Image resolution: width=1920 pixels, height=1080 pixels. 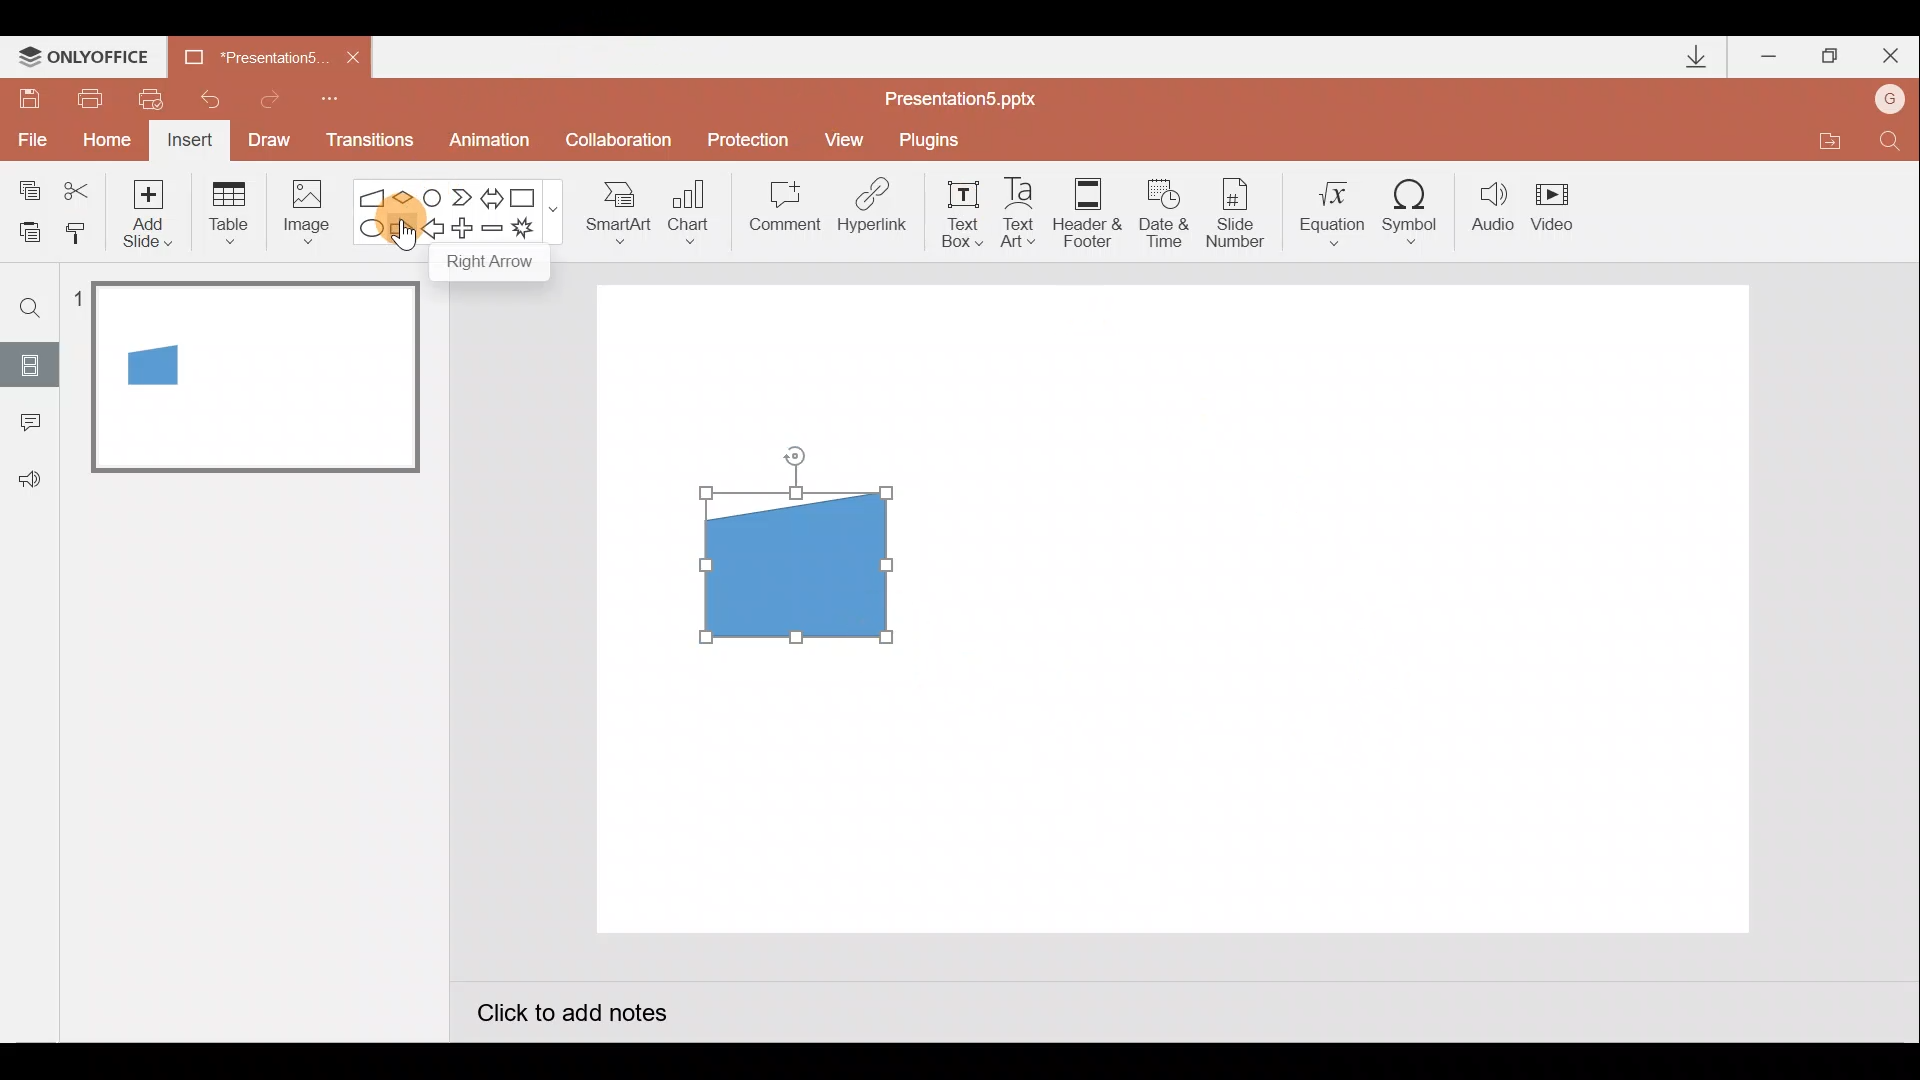 What do you see at coordinates (366, 142) in the screenshot?
I see `Transitions` at bounding box center [366, 142].